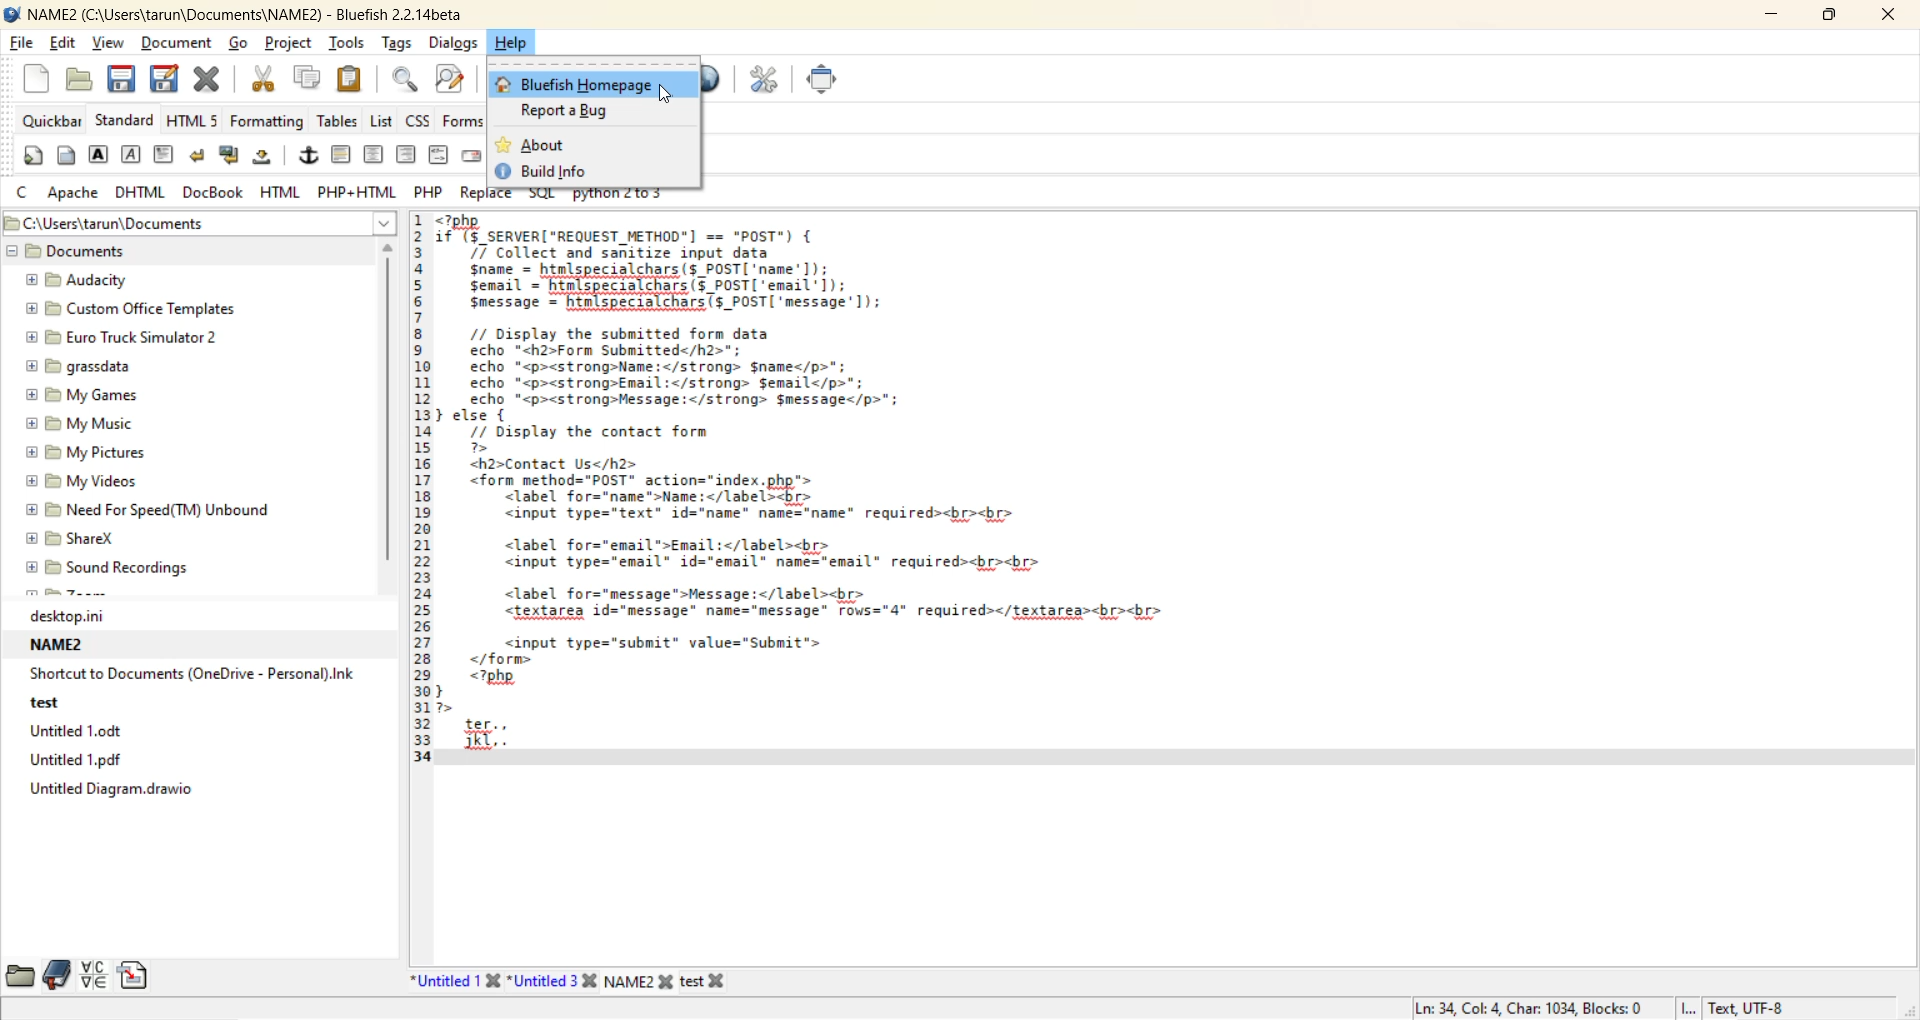  Describe the element at coordinates (193, 120) in the screenshot. I see `html 5` at that location.